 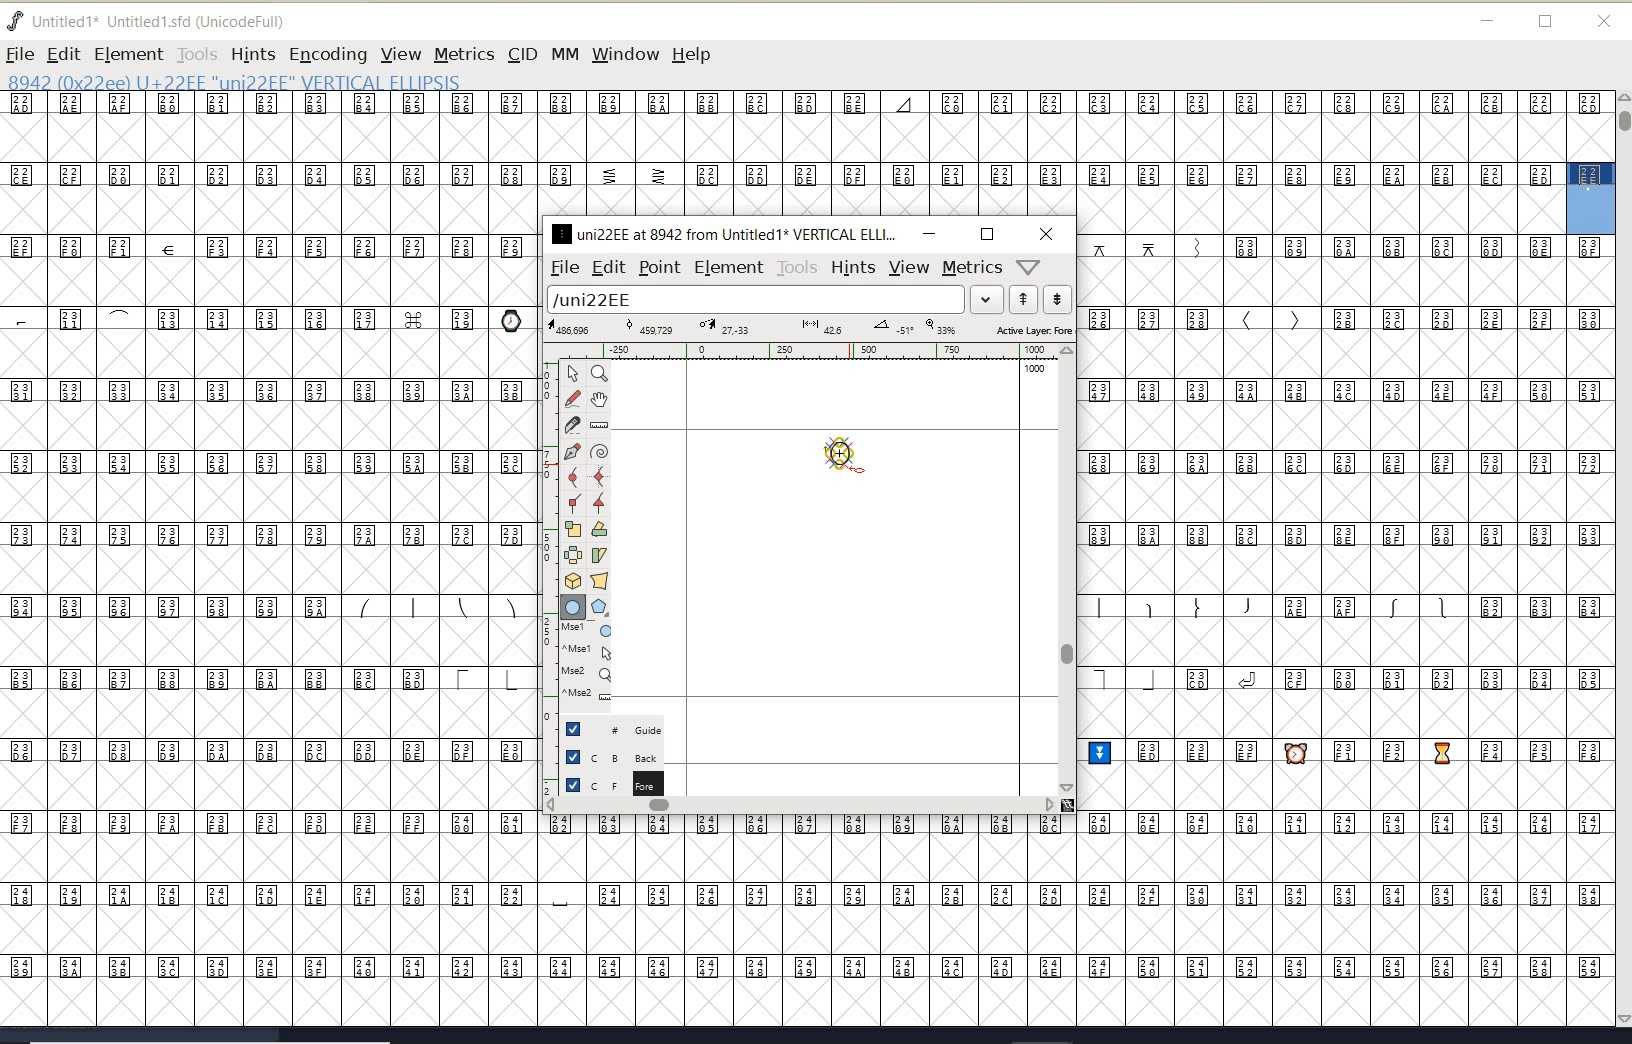 What do you see at coordinates (1546, 23) in the screenshot?
I see `restore` at bounding box center [1546, 23].